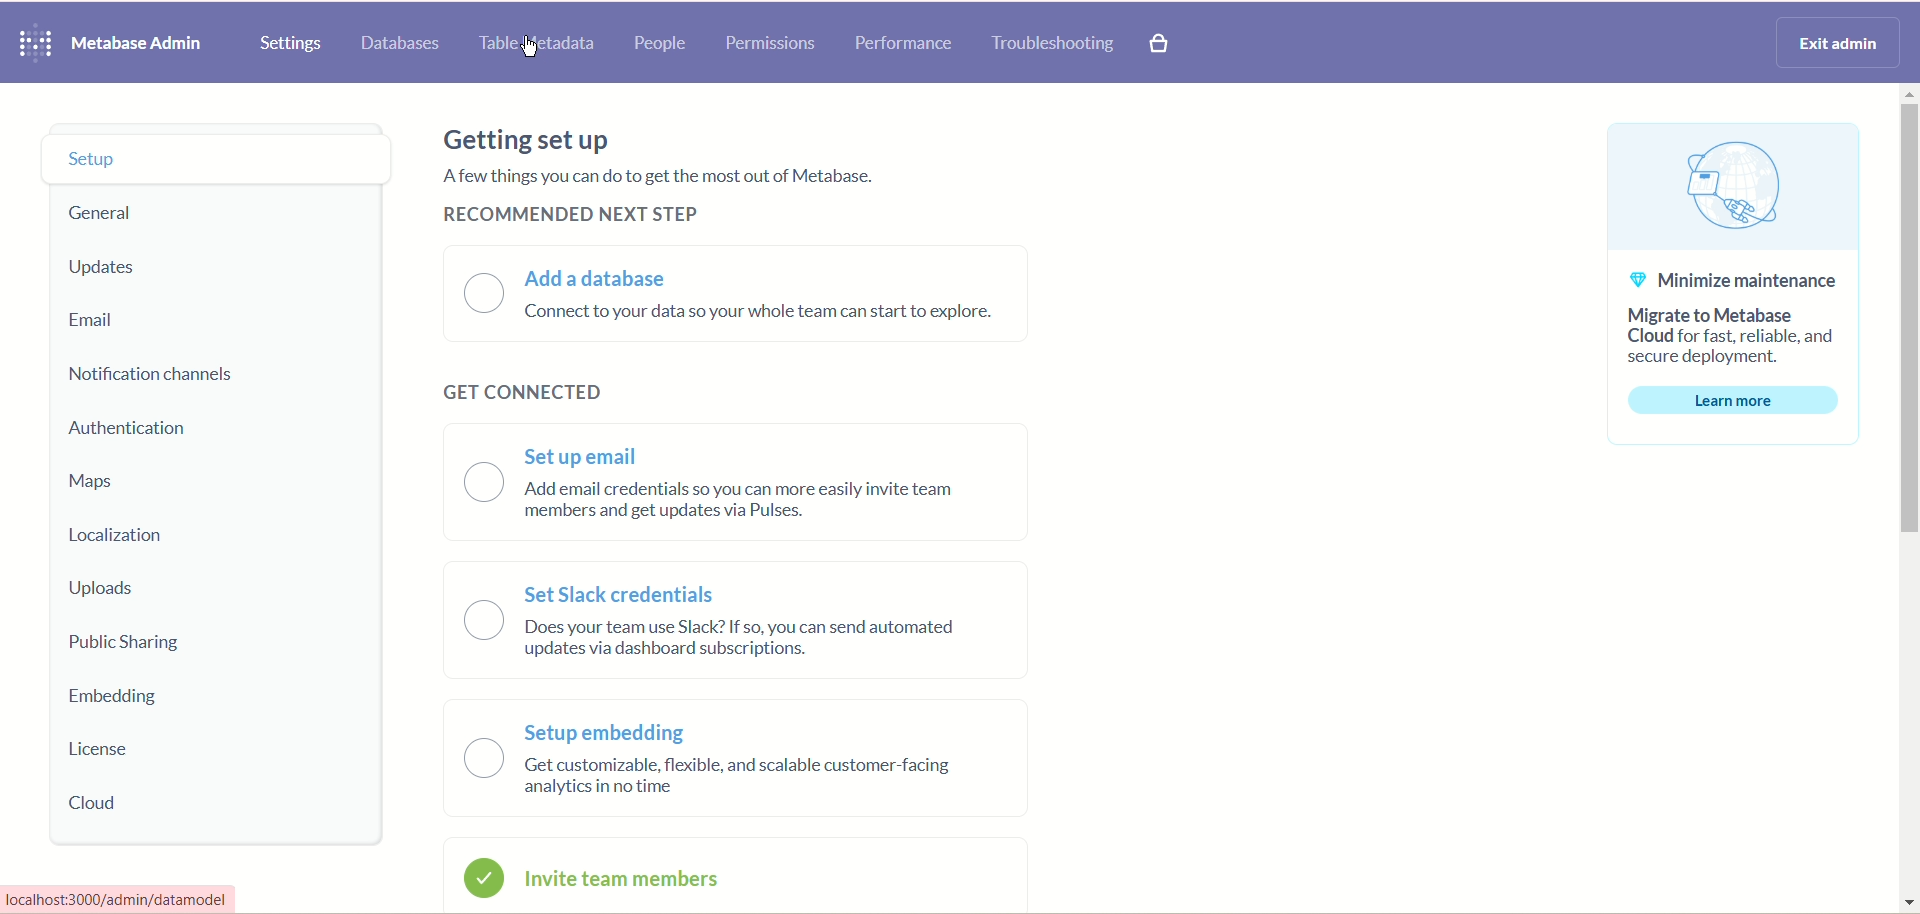 The width and height of the screenshot is (1920, 914). I want to click on . SetSlack credentials
Does your team use Slack? If so, you can send automated
updates via dashboard subscriptions., so click(764, 625).